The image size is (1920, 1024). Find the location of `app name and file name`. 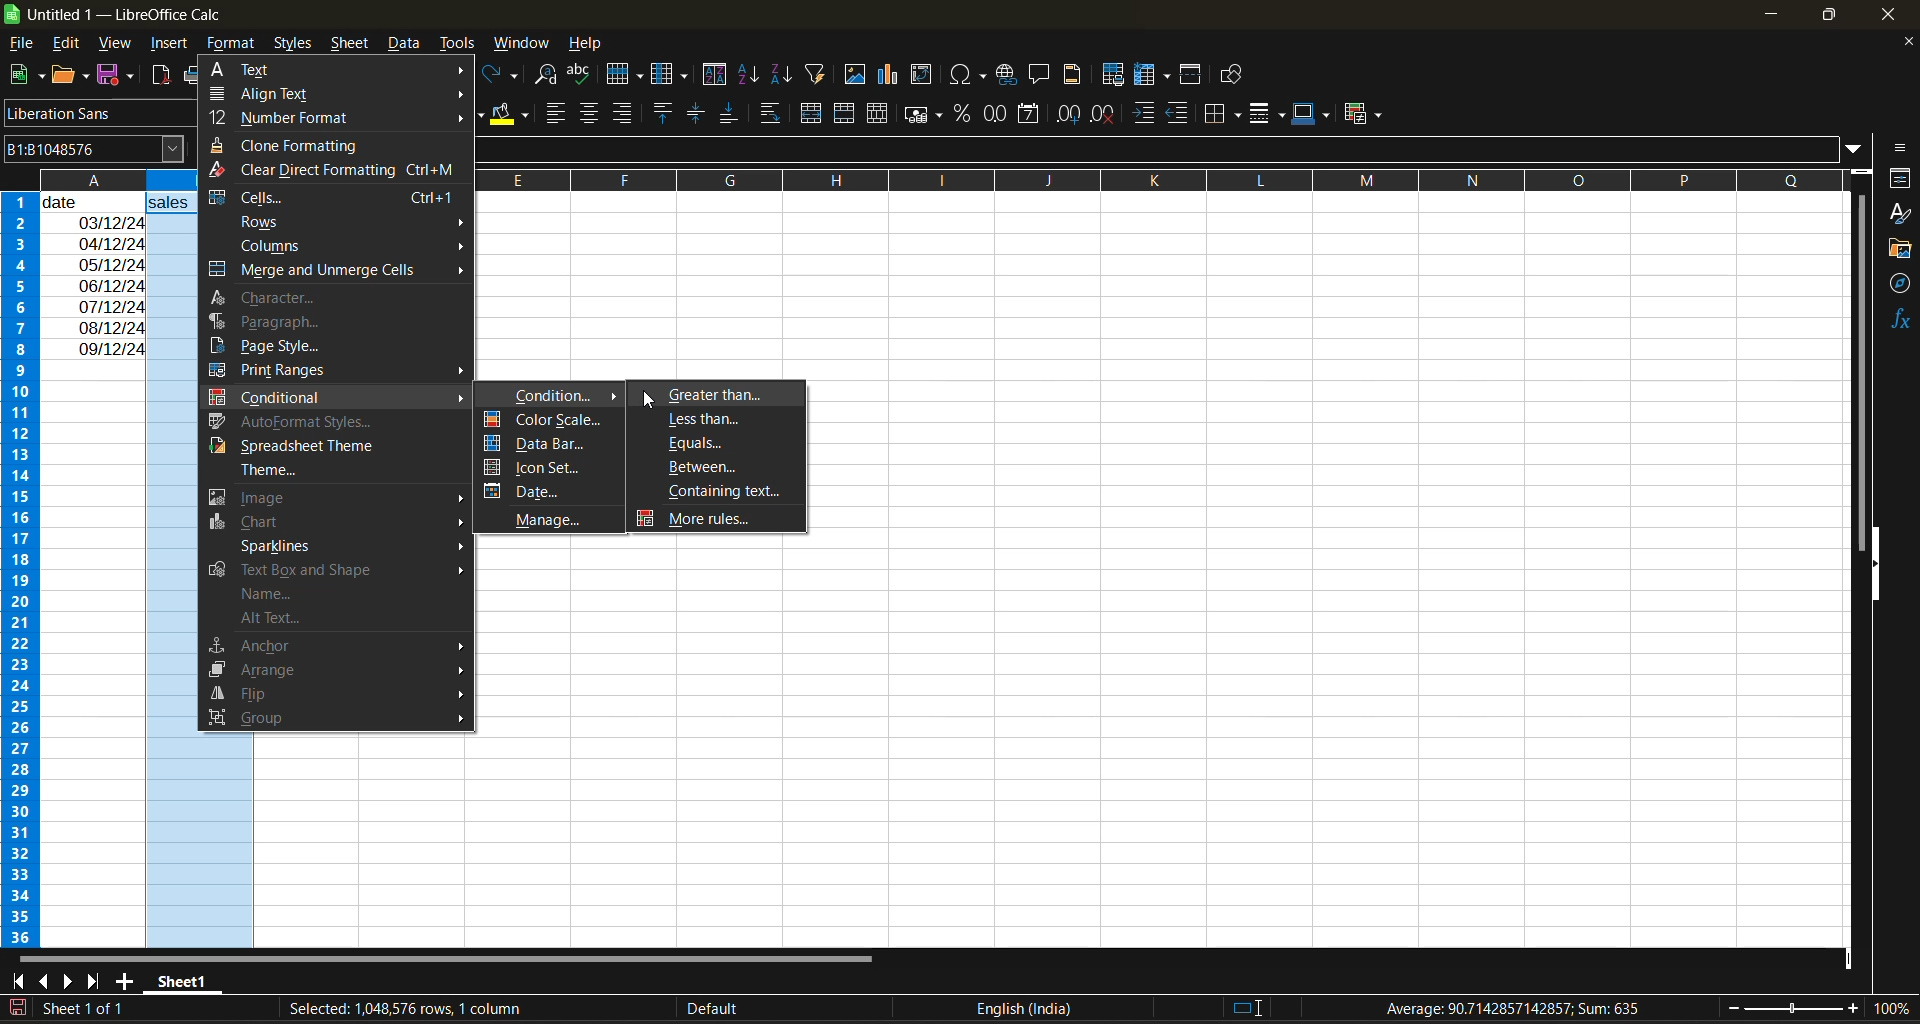

app name and file name is located at coordinates (128, 15).